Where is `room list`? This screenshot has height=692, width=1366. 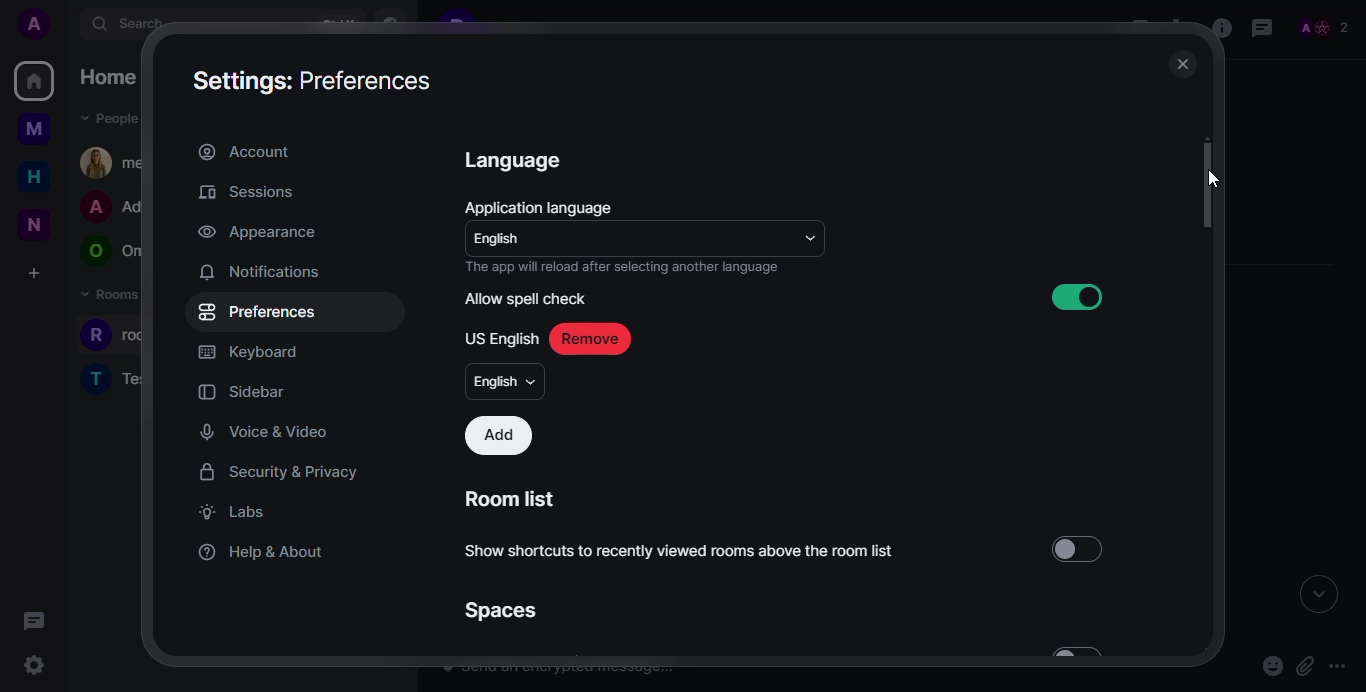 room list is located at coordinates (514, 499).